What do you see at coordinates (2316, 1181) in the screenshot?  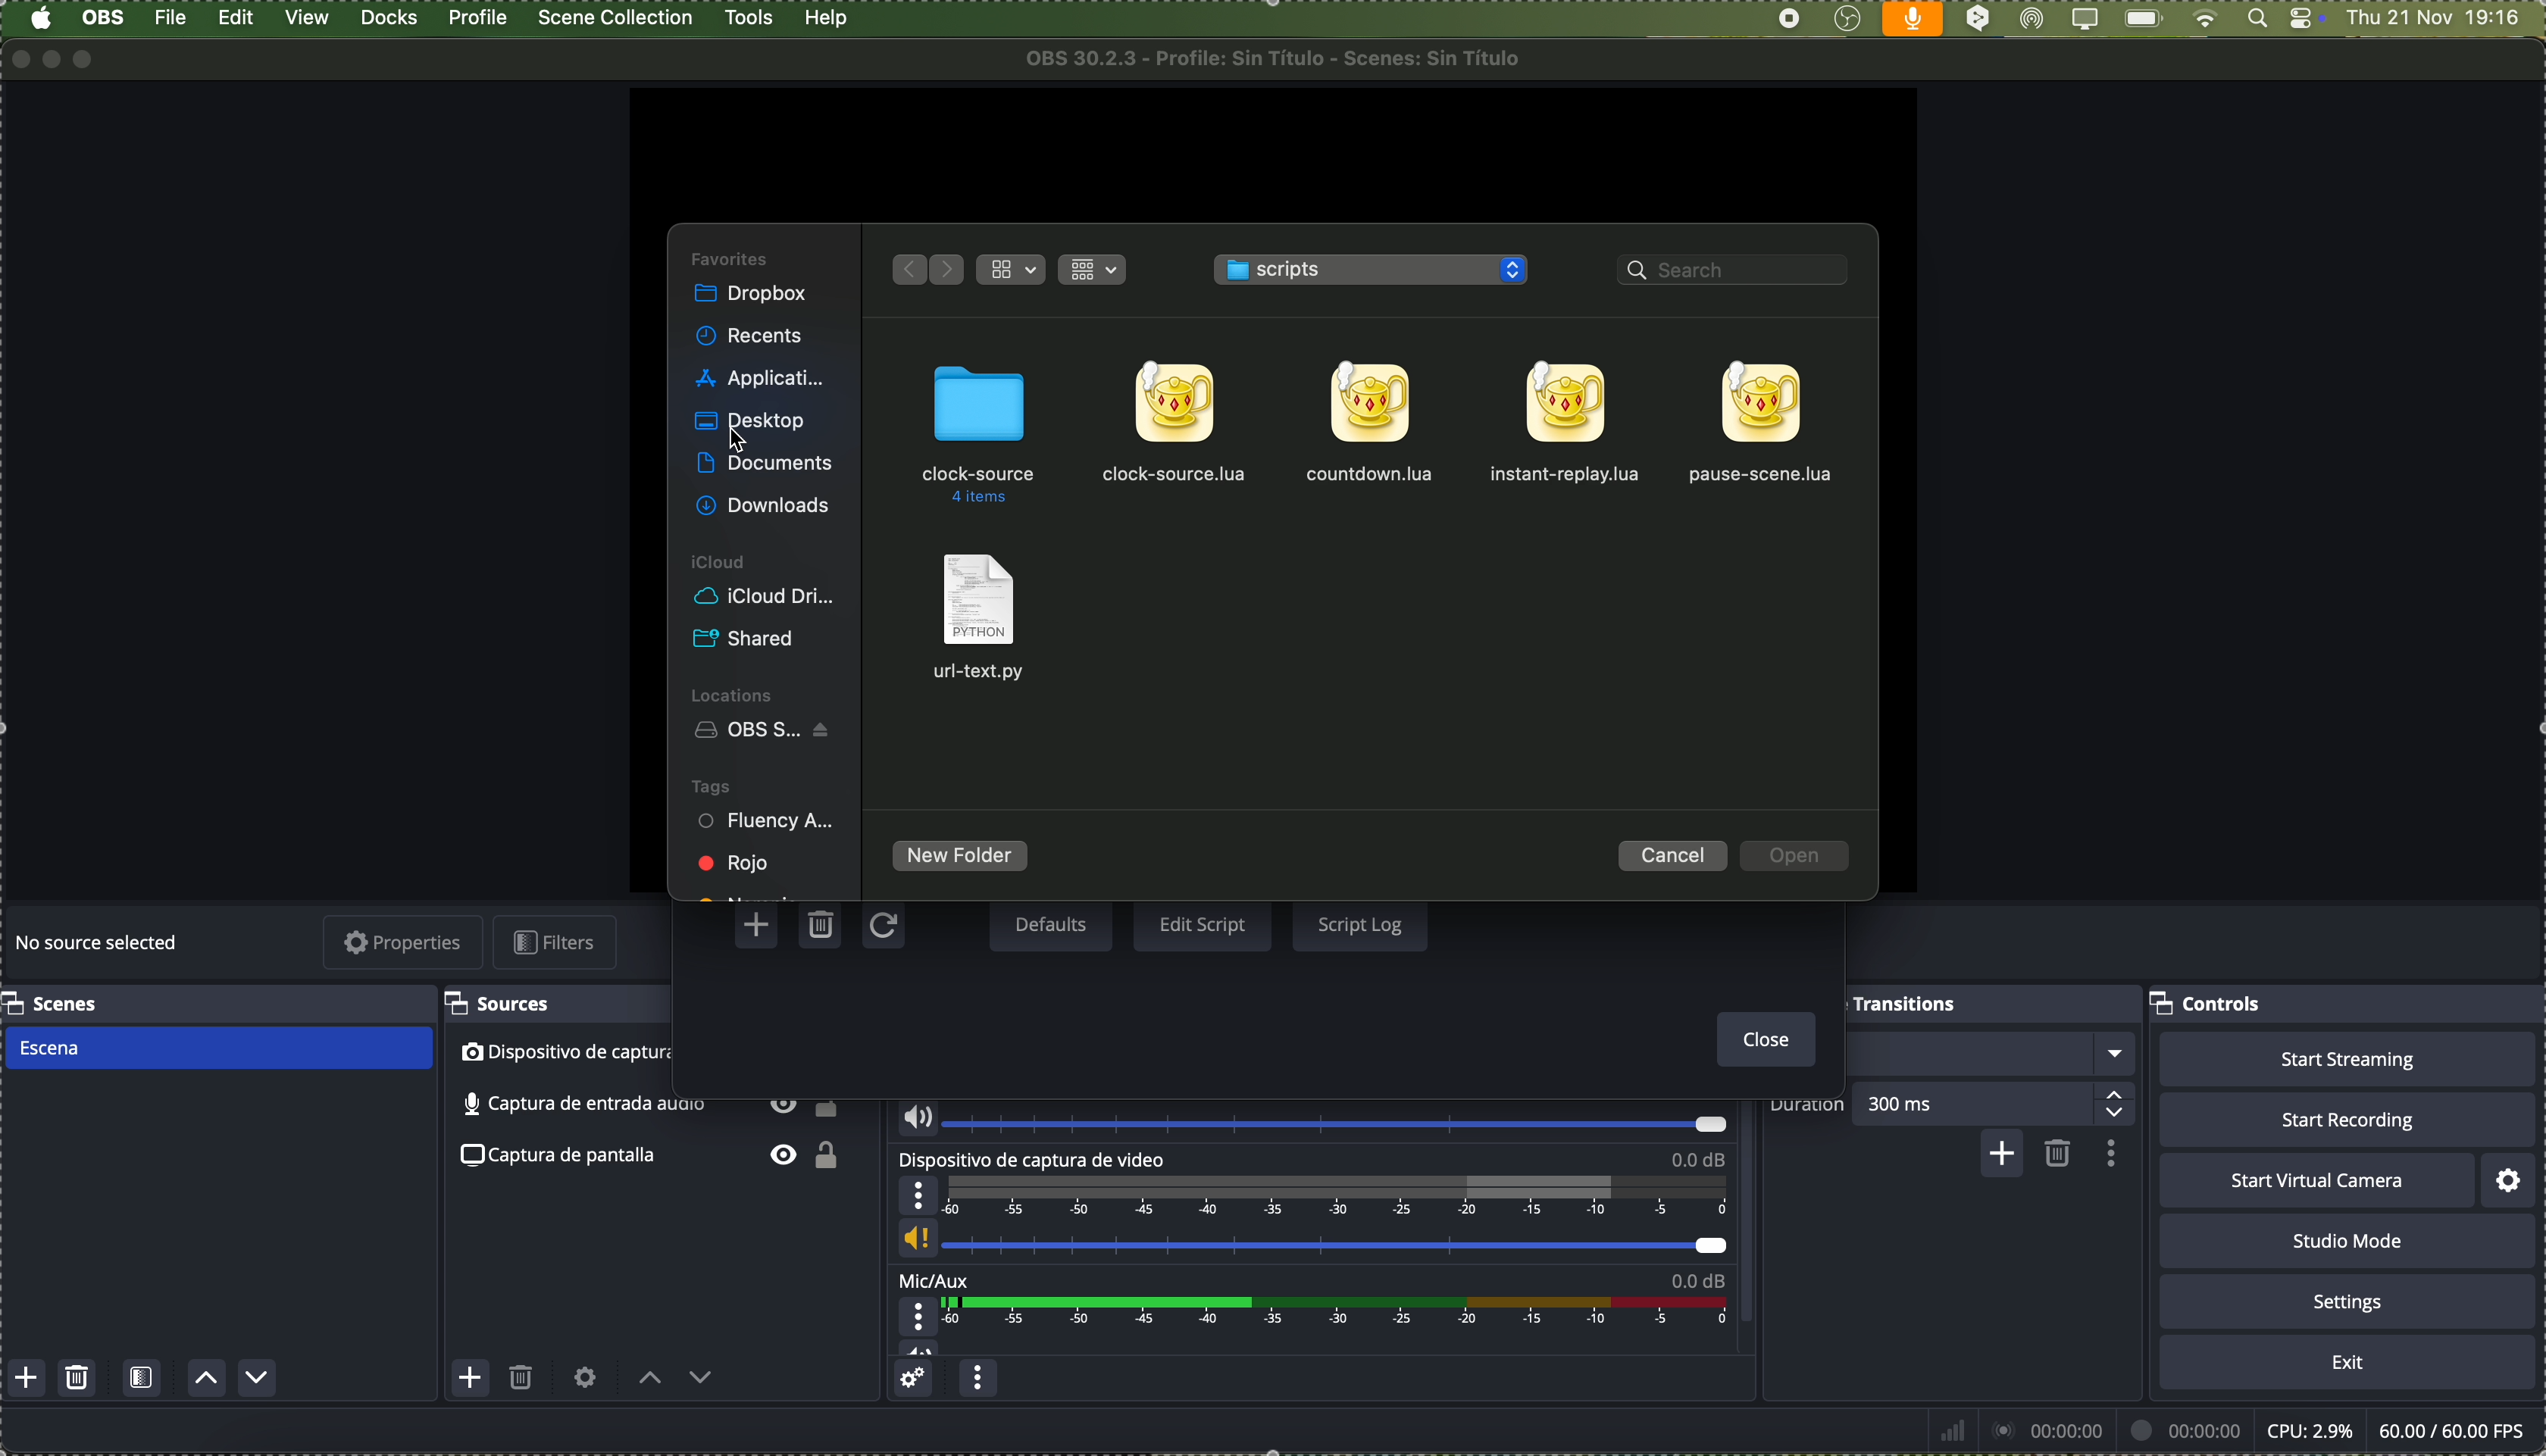 I see `start virtual camera` at bounding box center [2316, 1181].